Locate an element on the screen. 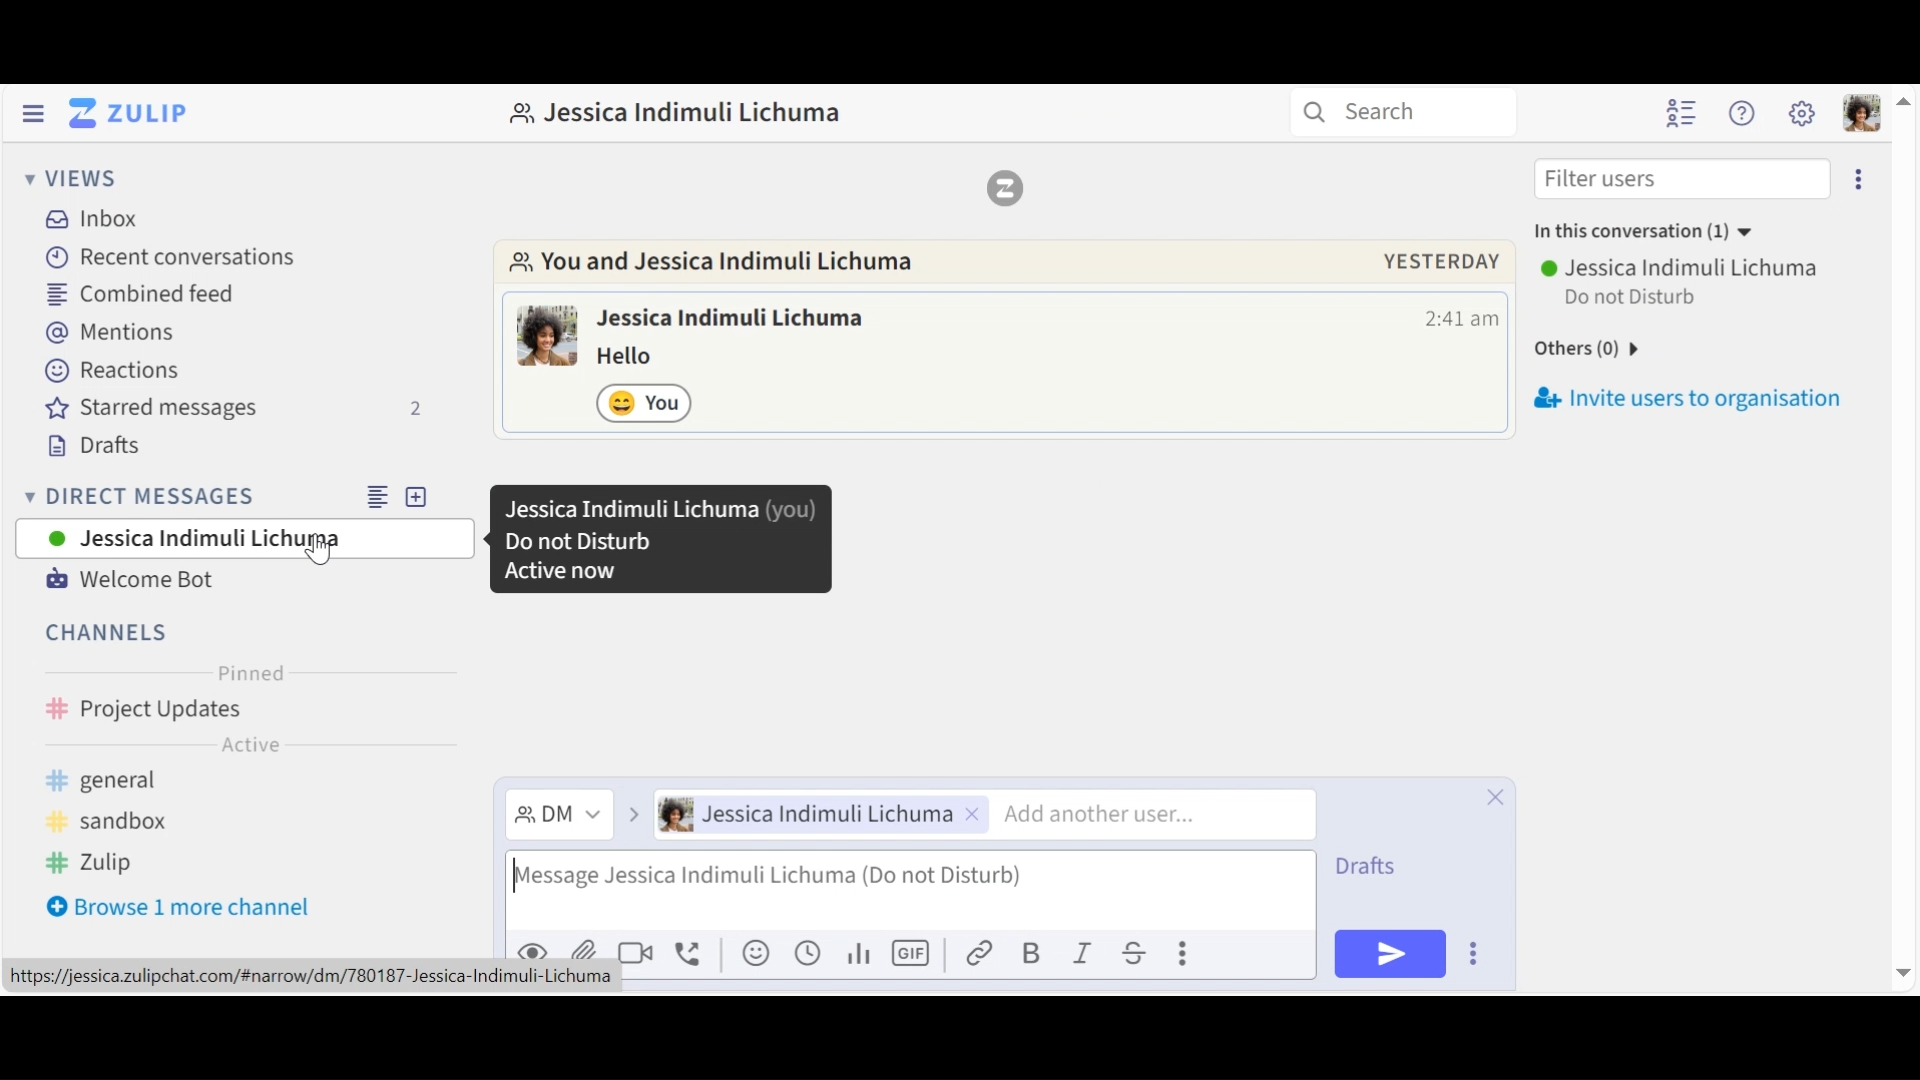 The image size is (1920, 1080). Add global time is located at coordinates (806, 953).